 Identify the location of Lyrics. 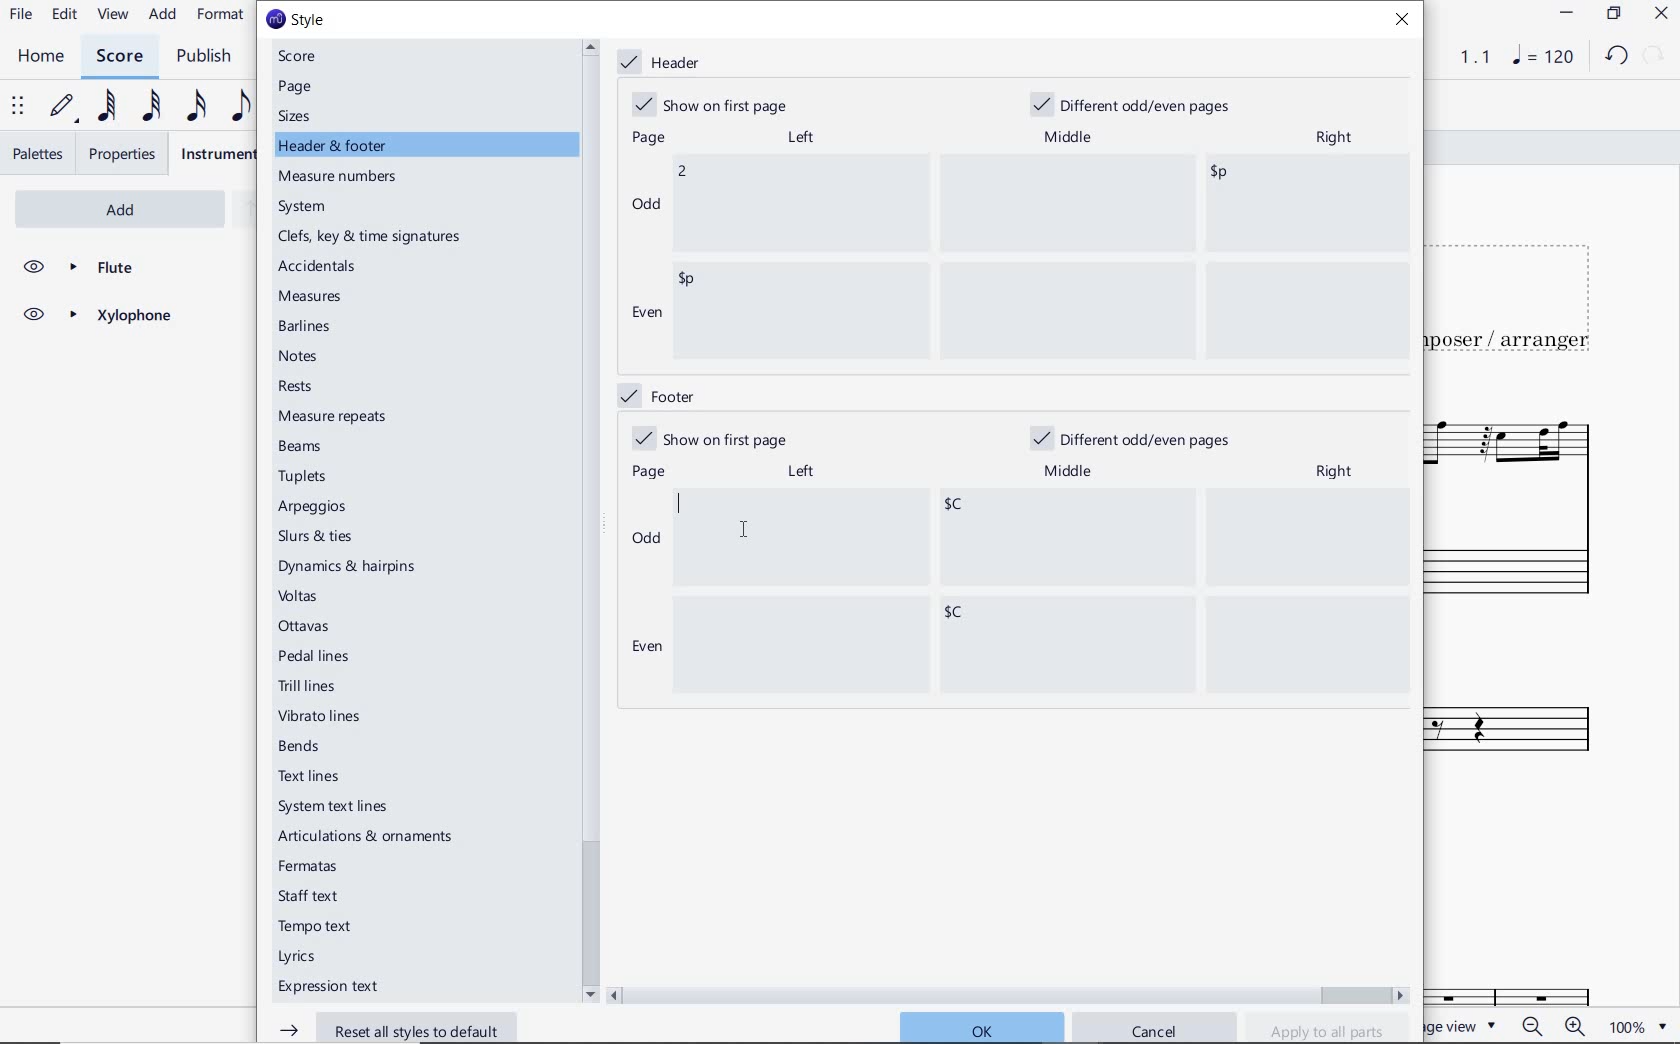
(302, 957).